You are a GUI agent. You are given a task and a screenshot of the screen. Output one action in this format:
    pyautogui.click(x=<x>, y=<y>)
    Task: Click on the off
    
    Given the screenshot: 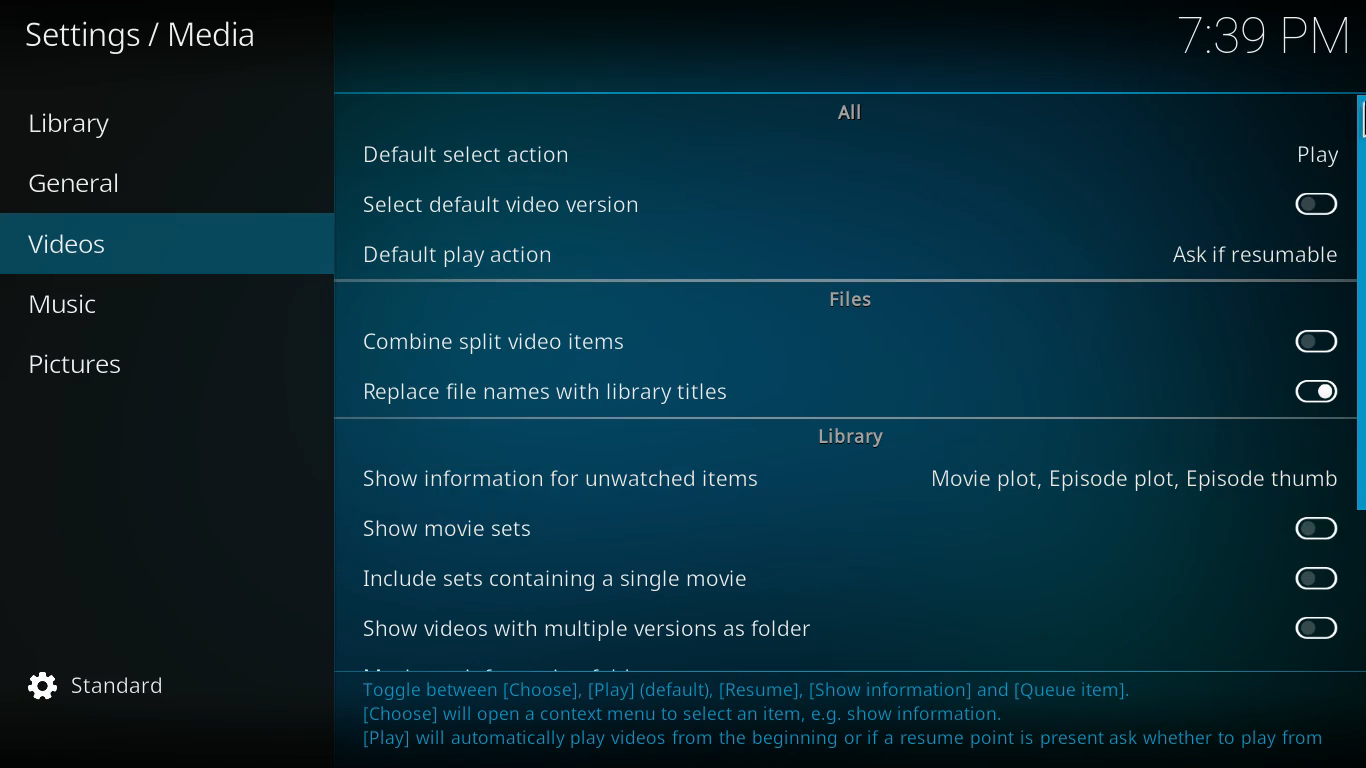 What is the action you would take?
    pyautogui.click(x=1316, y=578)
    